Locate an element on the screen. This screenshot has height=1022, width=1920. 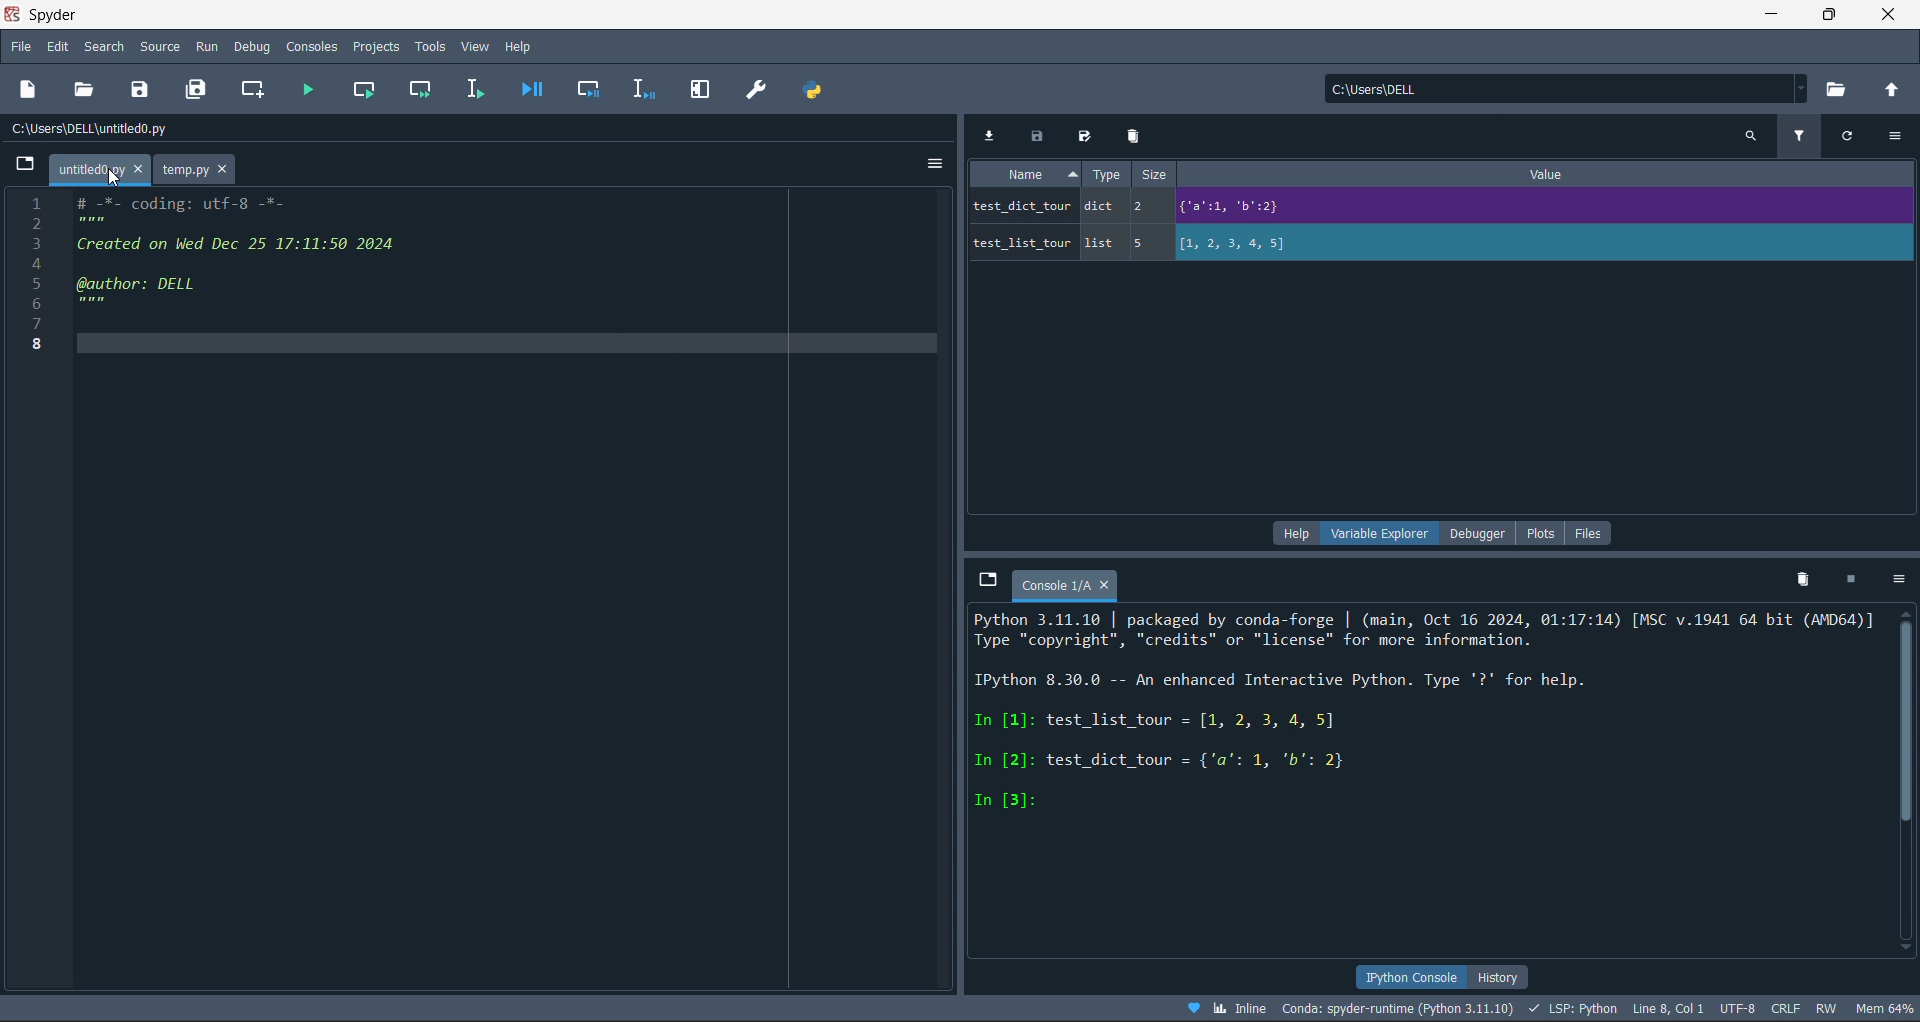
file is located at coordinates (19, 48).